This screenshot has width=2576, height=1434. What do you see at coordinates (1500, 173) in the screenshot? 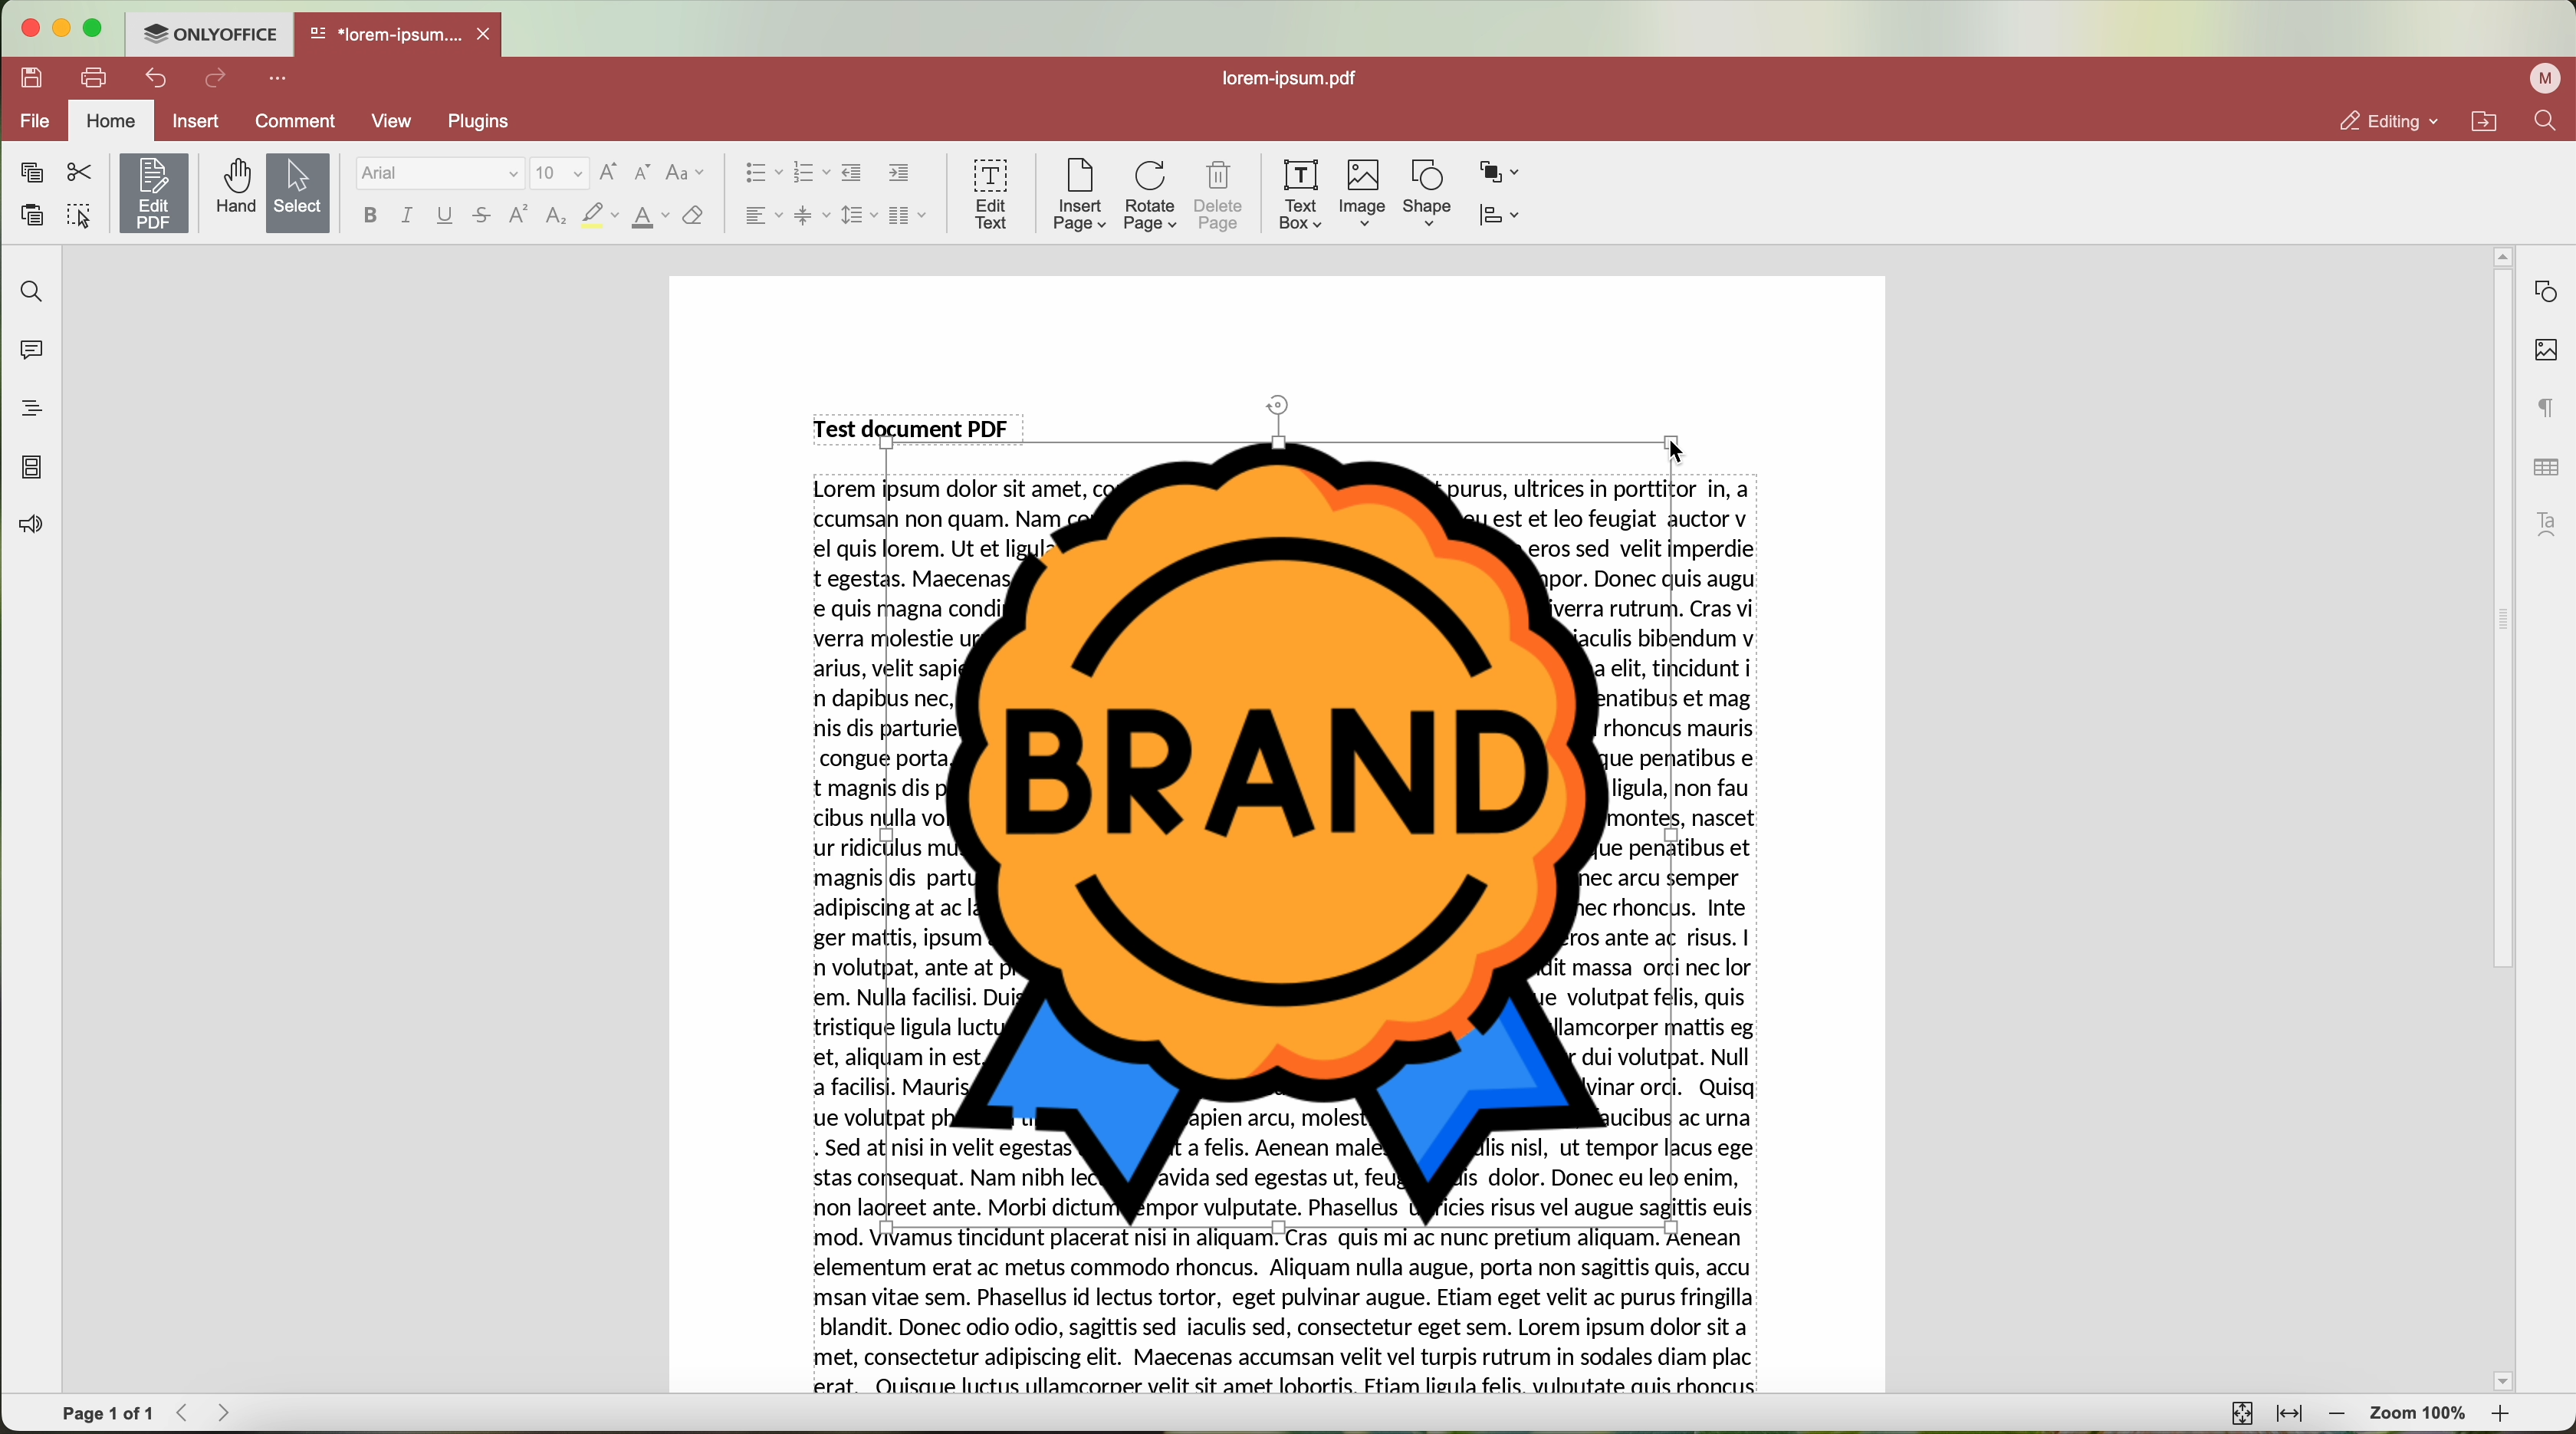
I see `arrange shape` at bounding box center [1500, 173].